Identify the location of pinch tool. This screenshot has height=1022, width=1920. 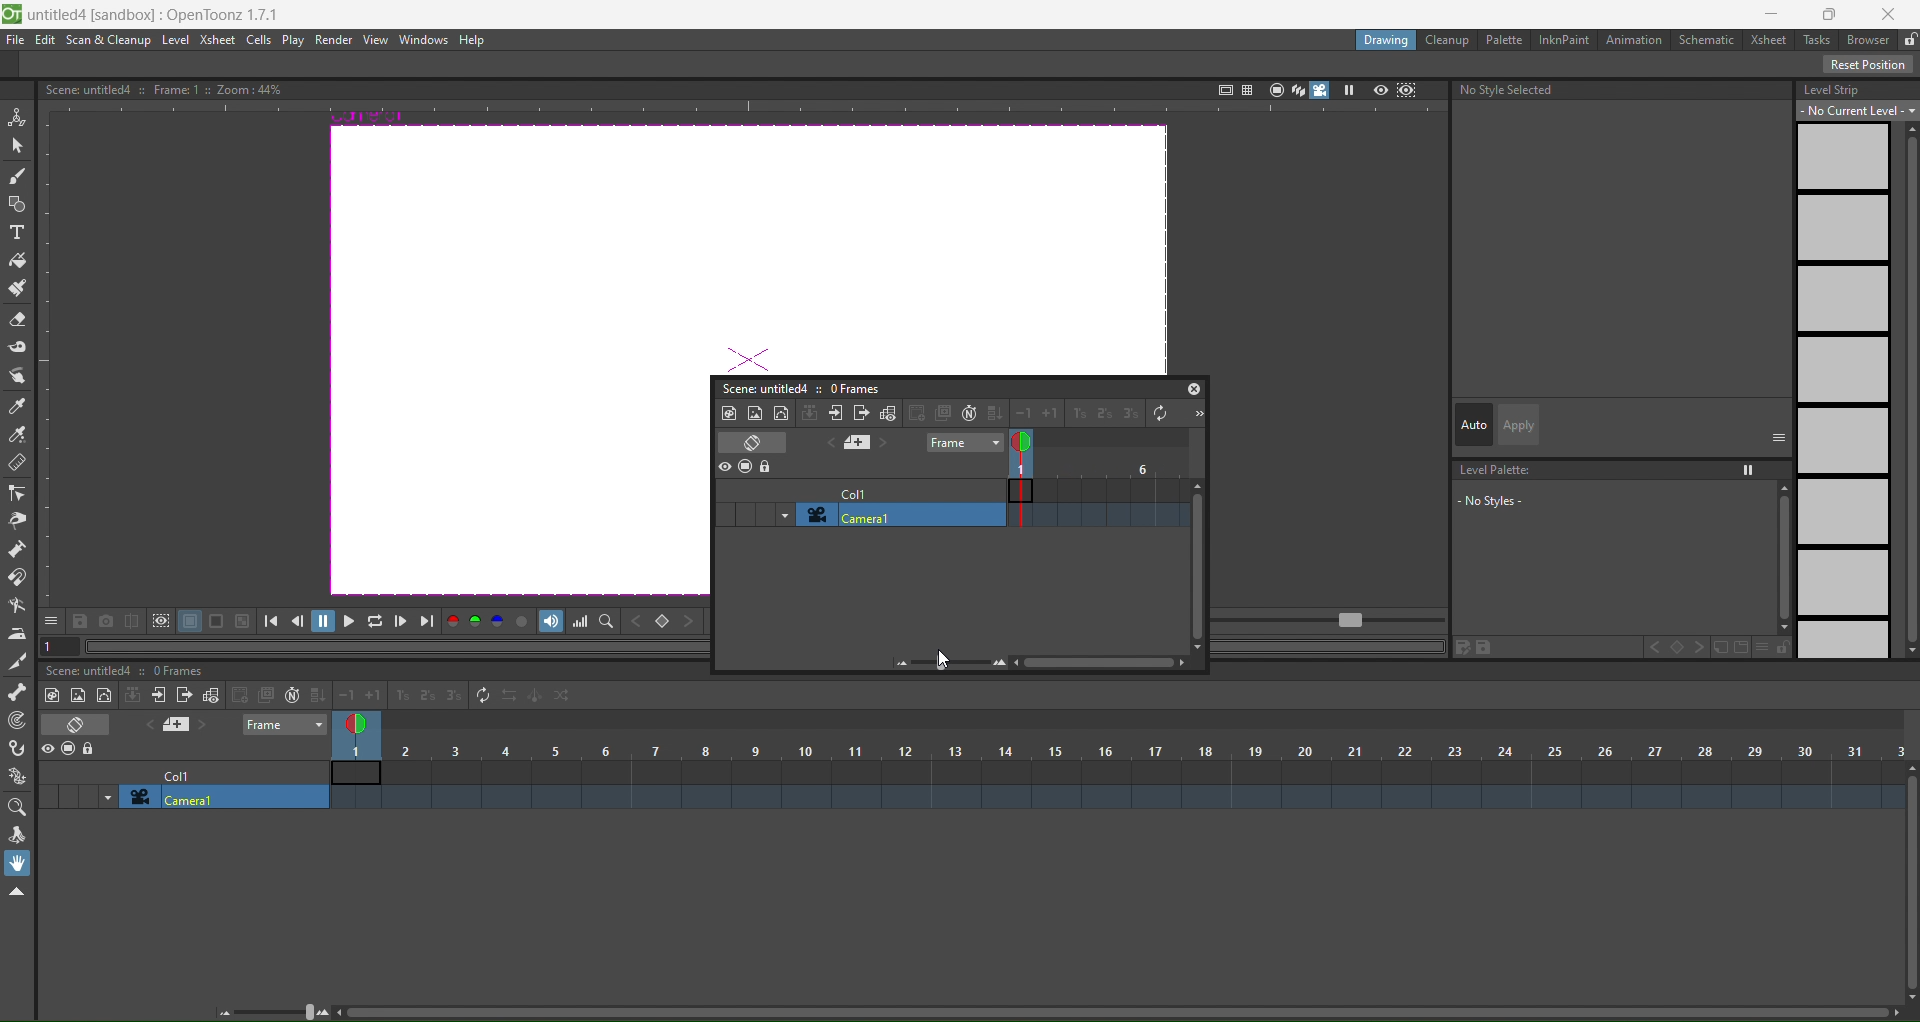
(16, 520).